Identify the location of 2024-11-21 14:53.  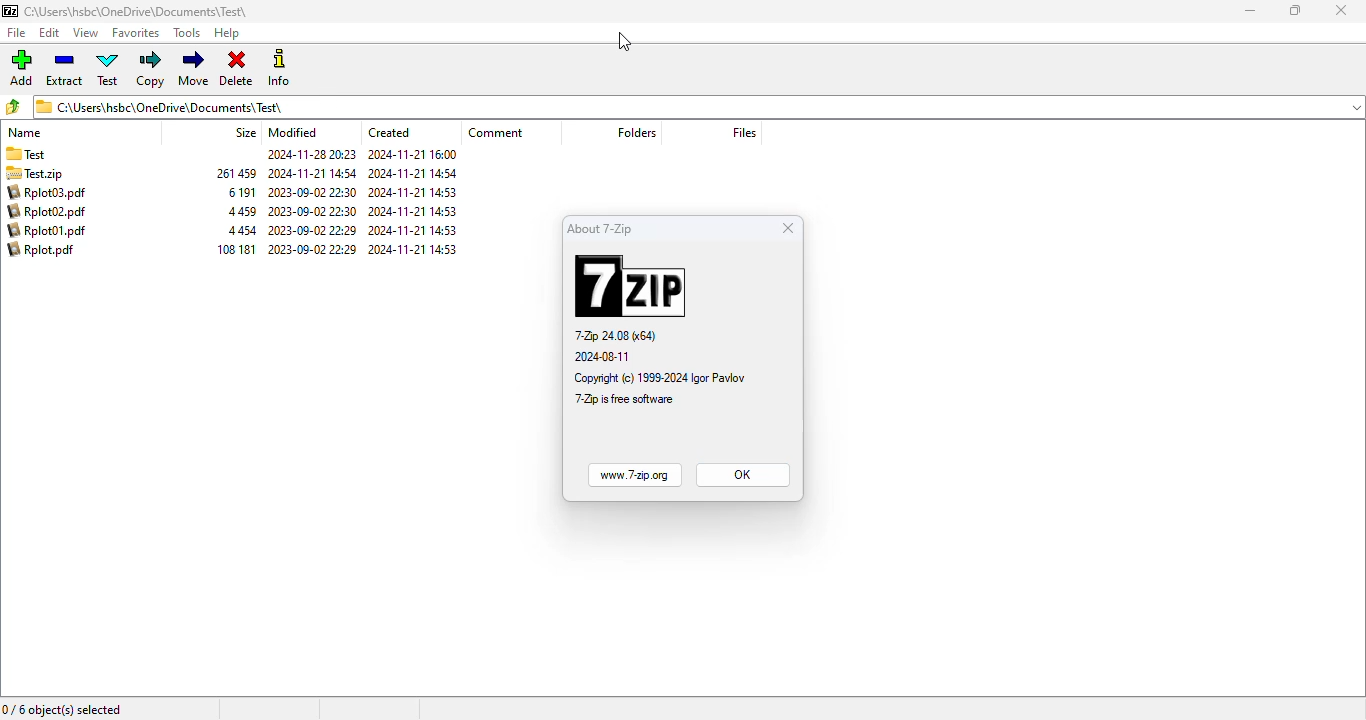
(414, 231).